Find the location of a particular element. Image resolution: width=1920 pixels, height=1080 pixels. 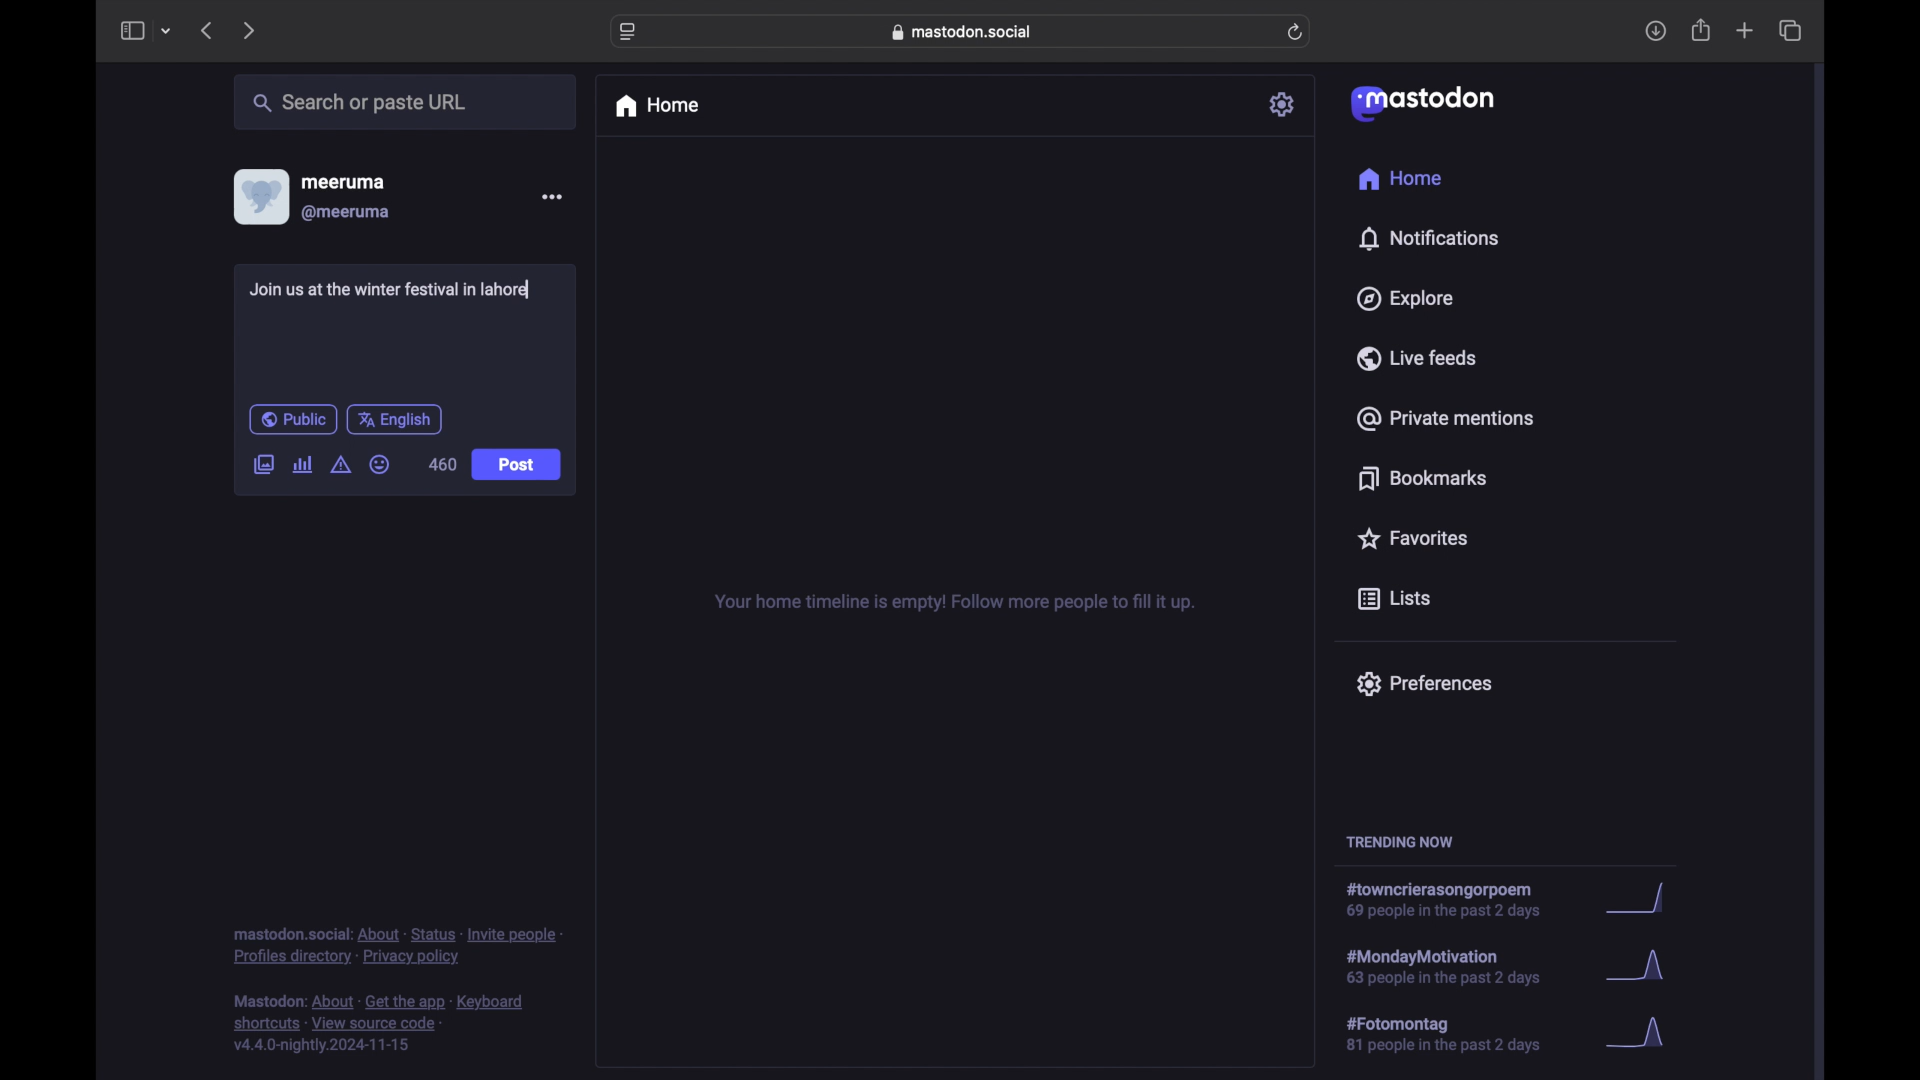

settings is located at coordinates (1284, 104).